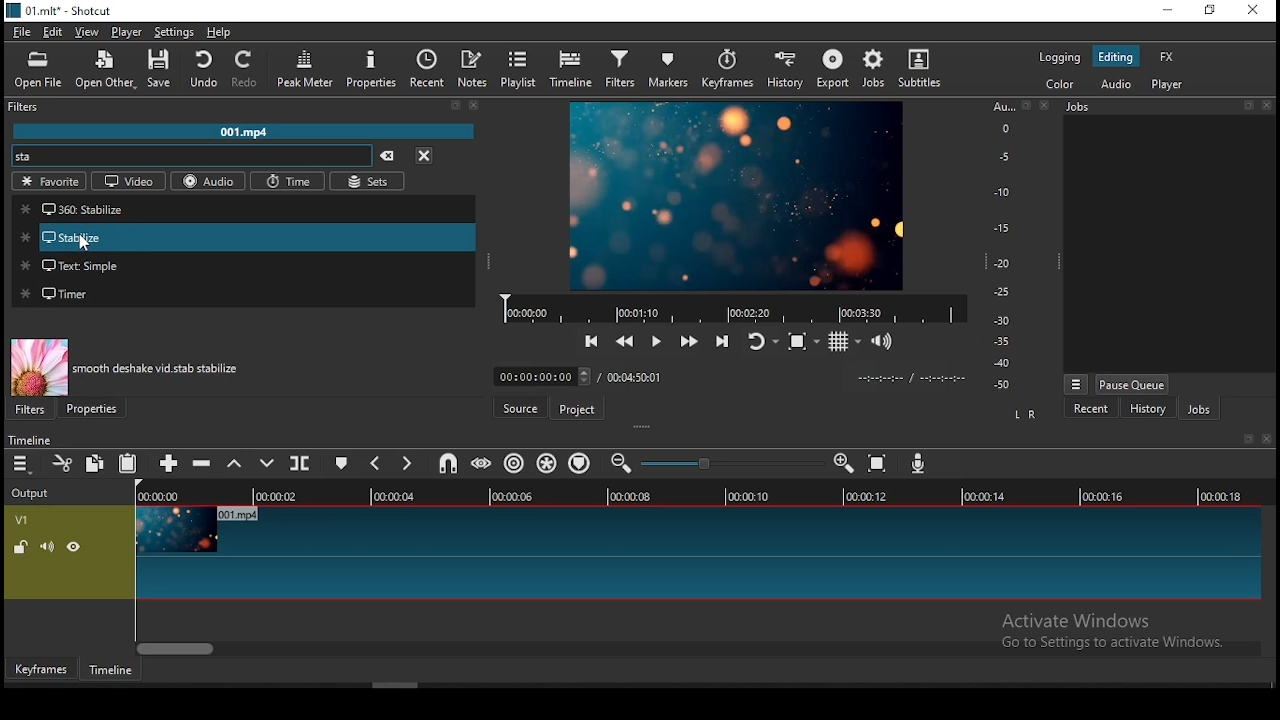 The width and height of the screenshot is (1280, 720). I want to click on pause queue, so click(1133, 384).